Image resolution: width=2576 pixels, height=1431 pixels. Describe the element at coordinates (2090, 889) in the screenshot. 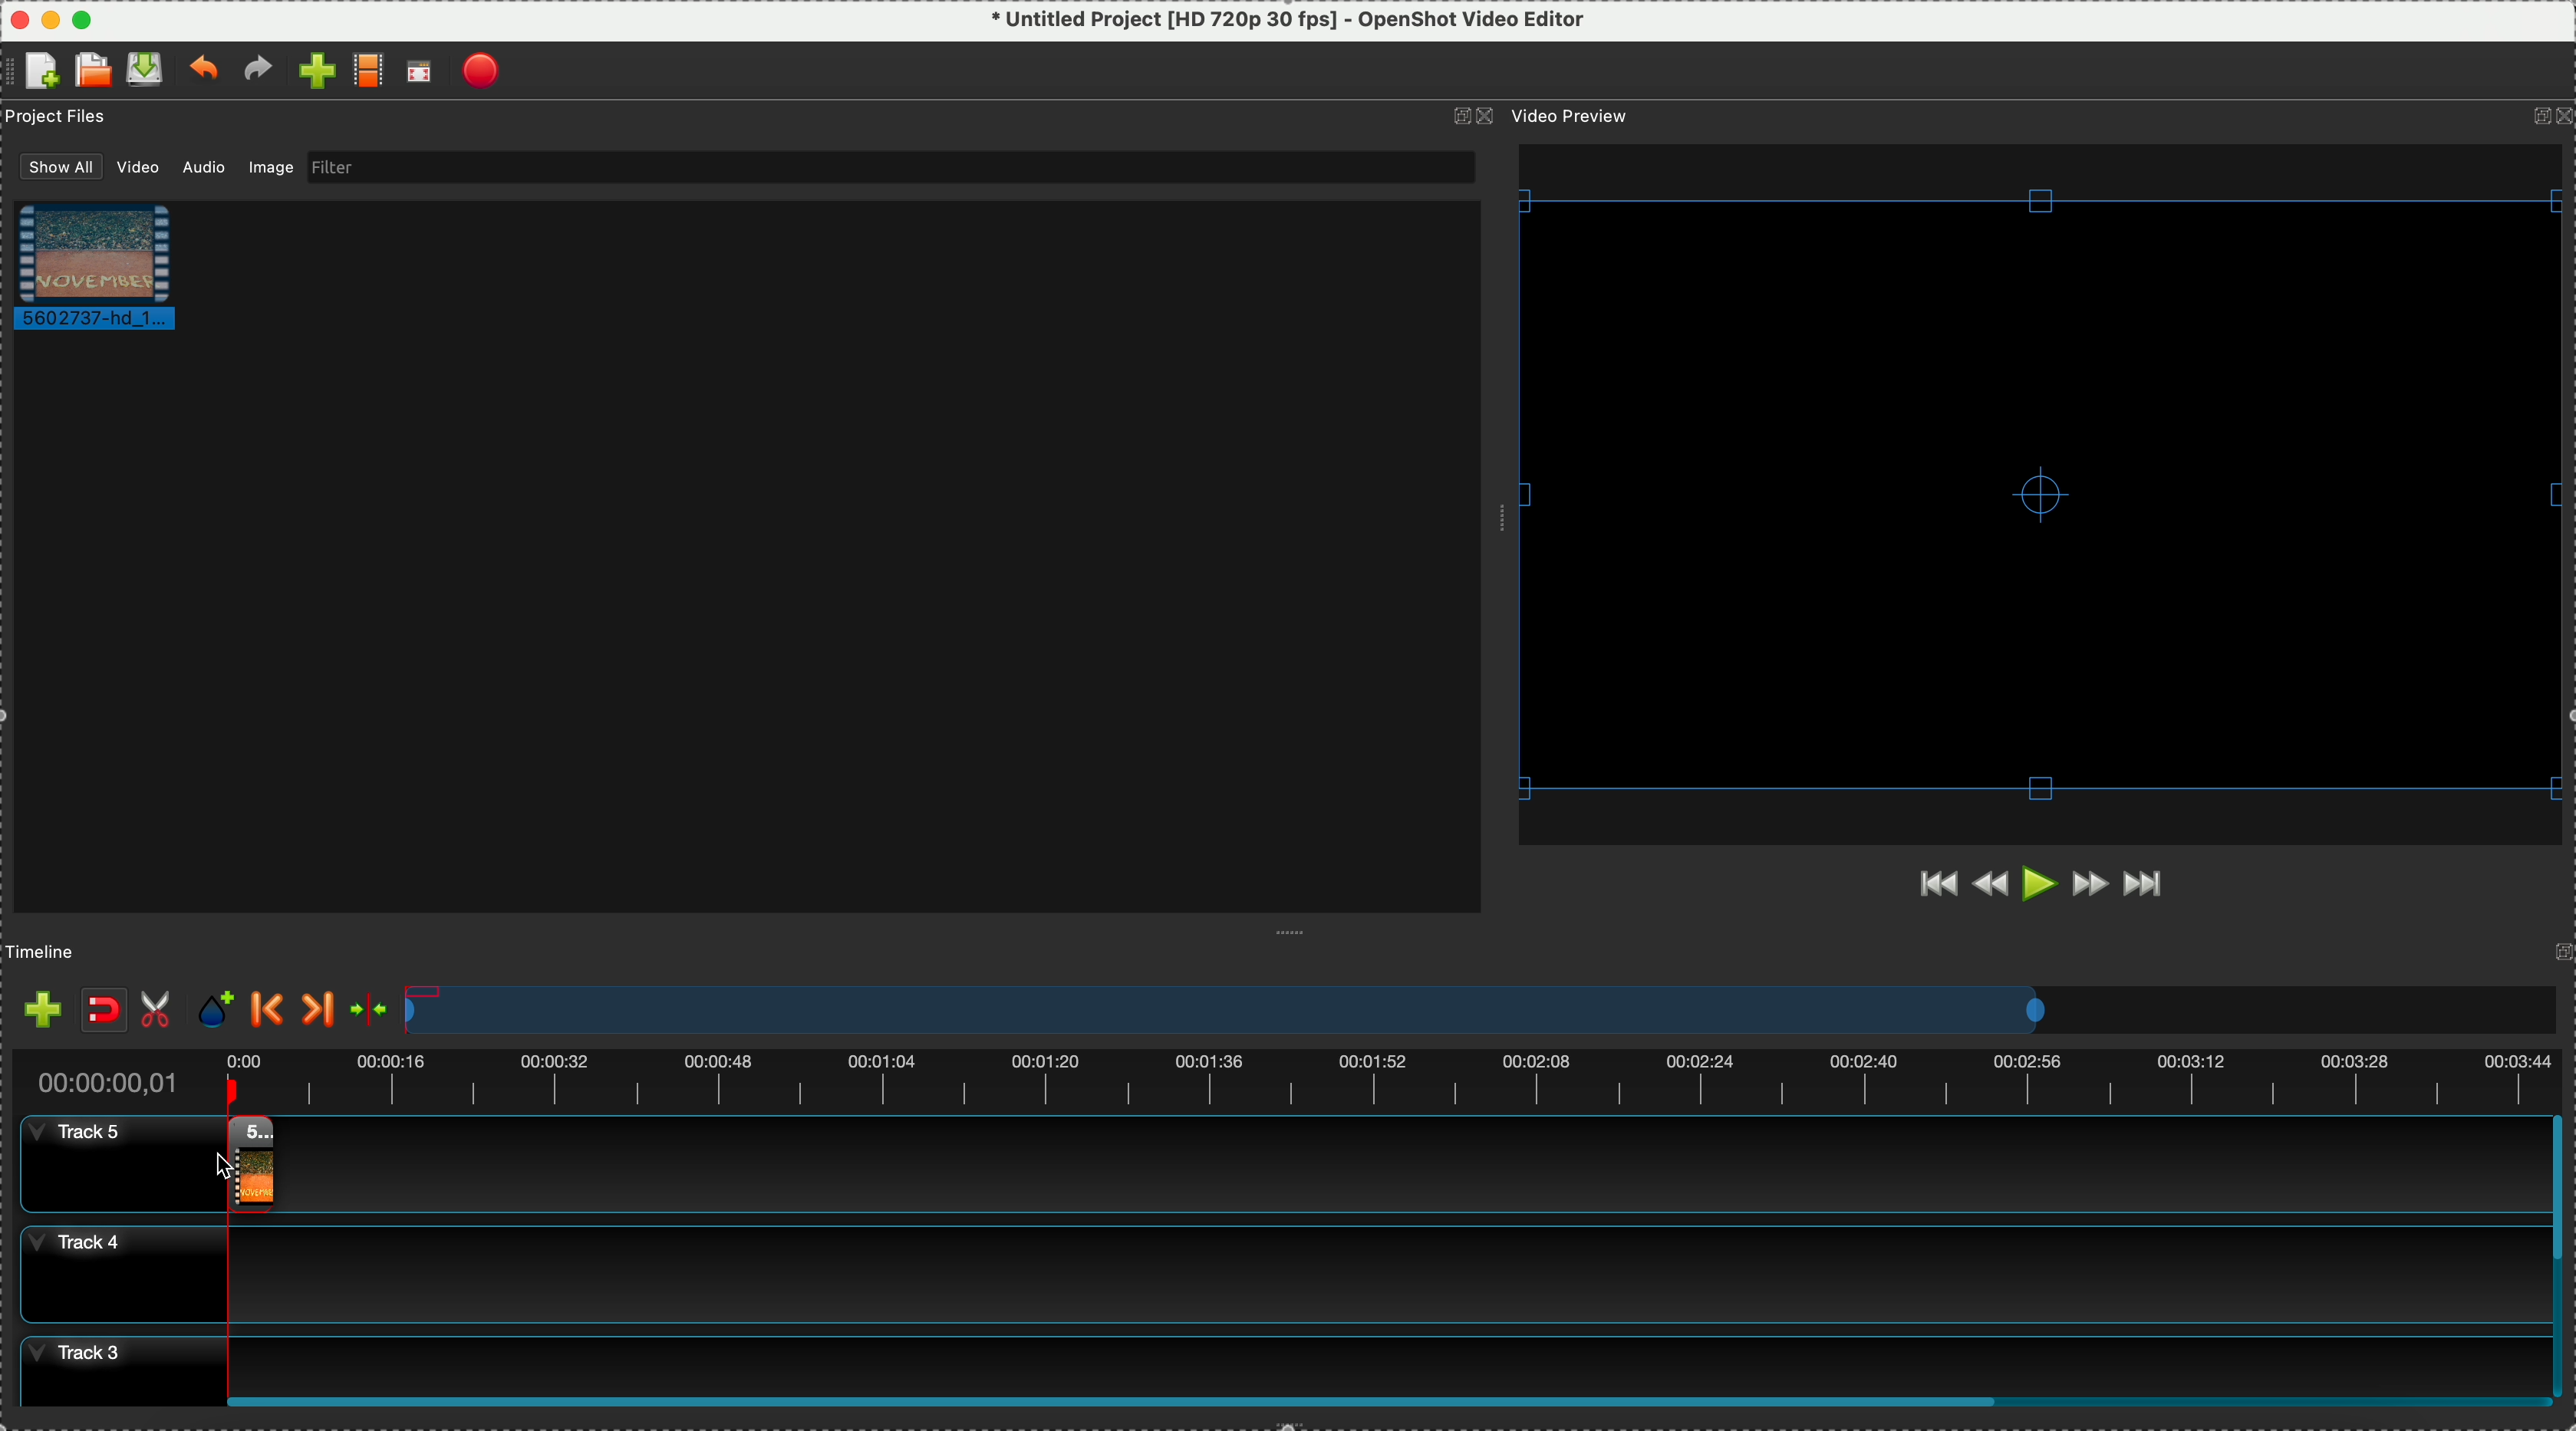

I see `fast forward` at that location.